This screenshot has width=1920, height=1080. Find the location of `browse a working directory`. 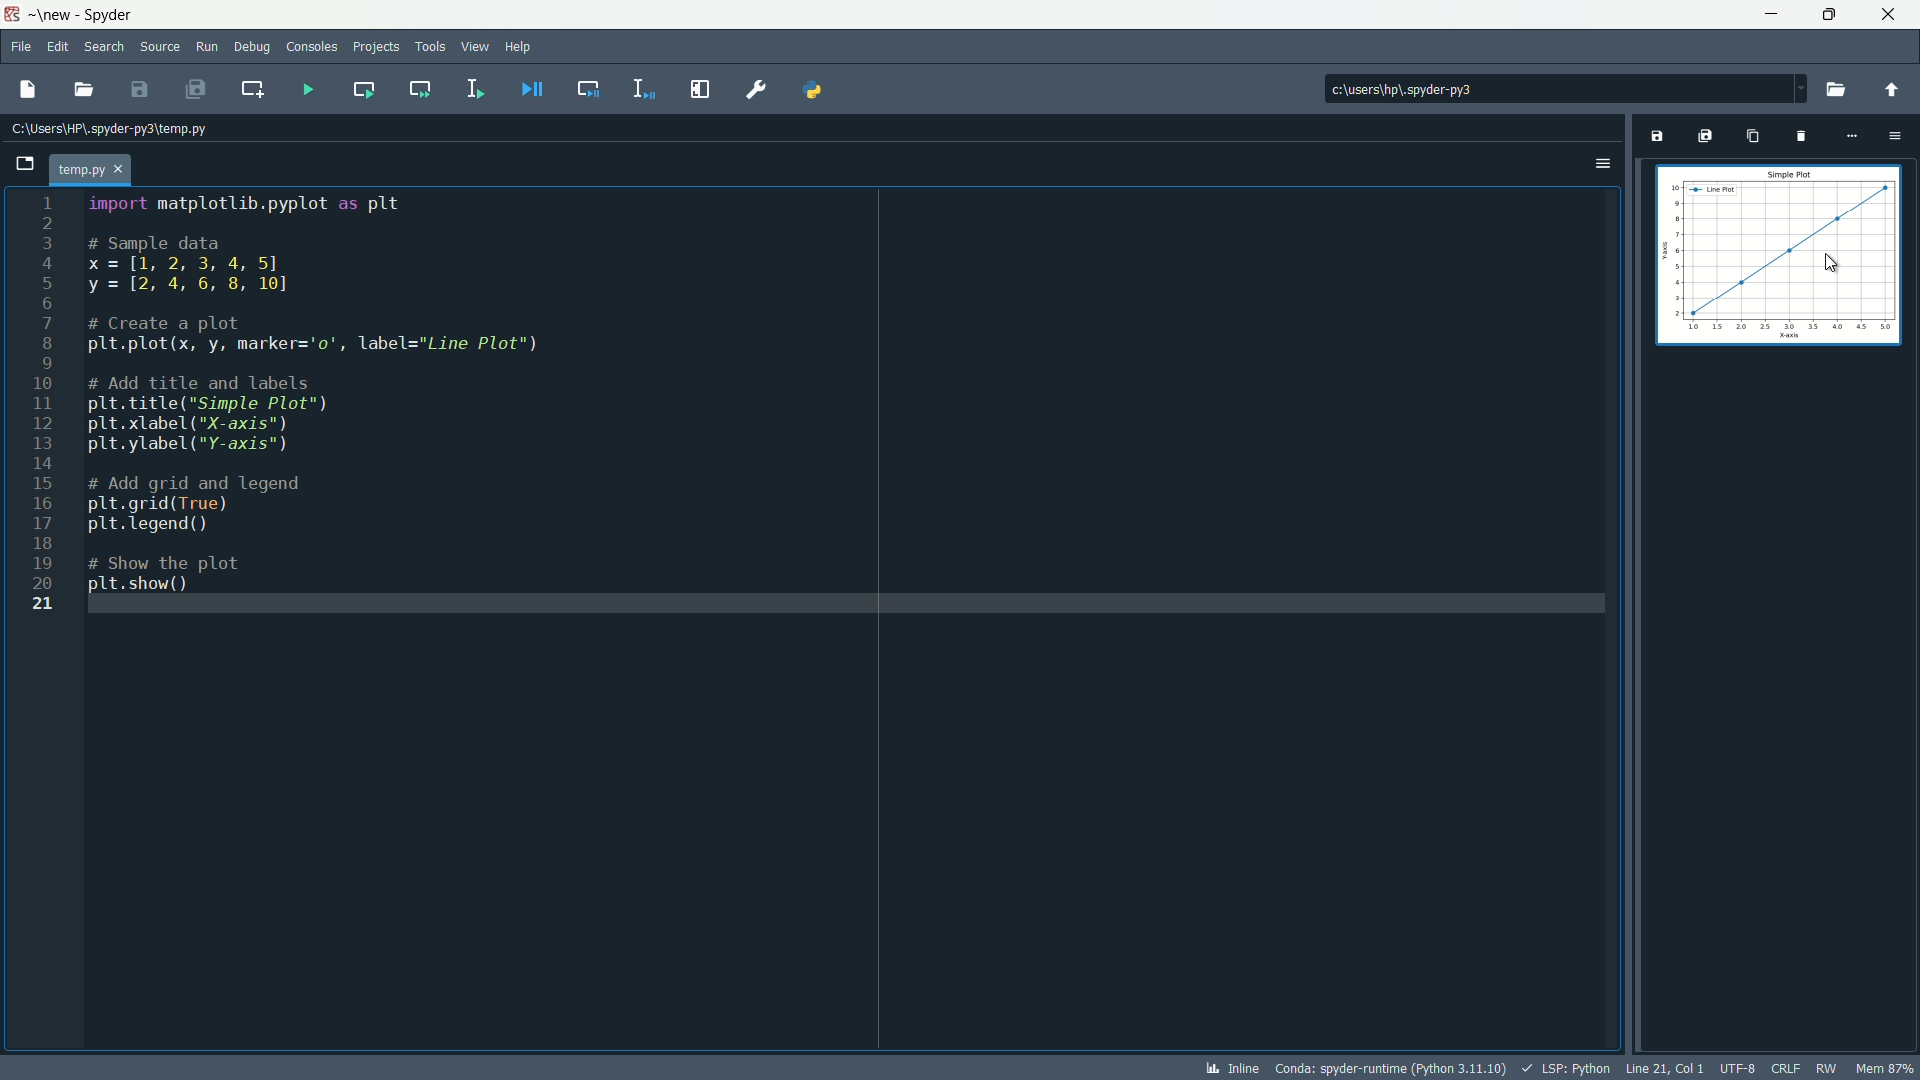

browse a working directory is located at coordinates (1840, 89).